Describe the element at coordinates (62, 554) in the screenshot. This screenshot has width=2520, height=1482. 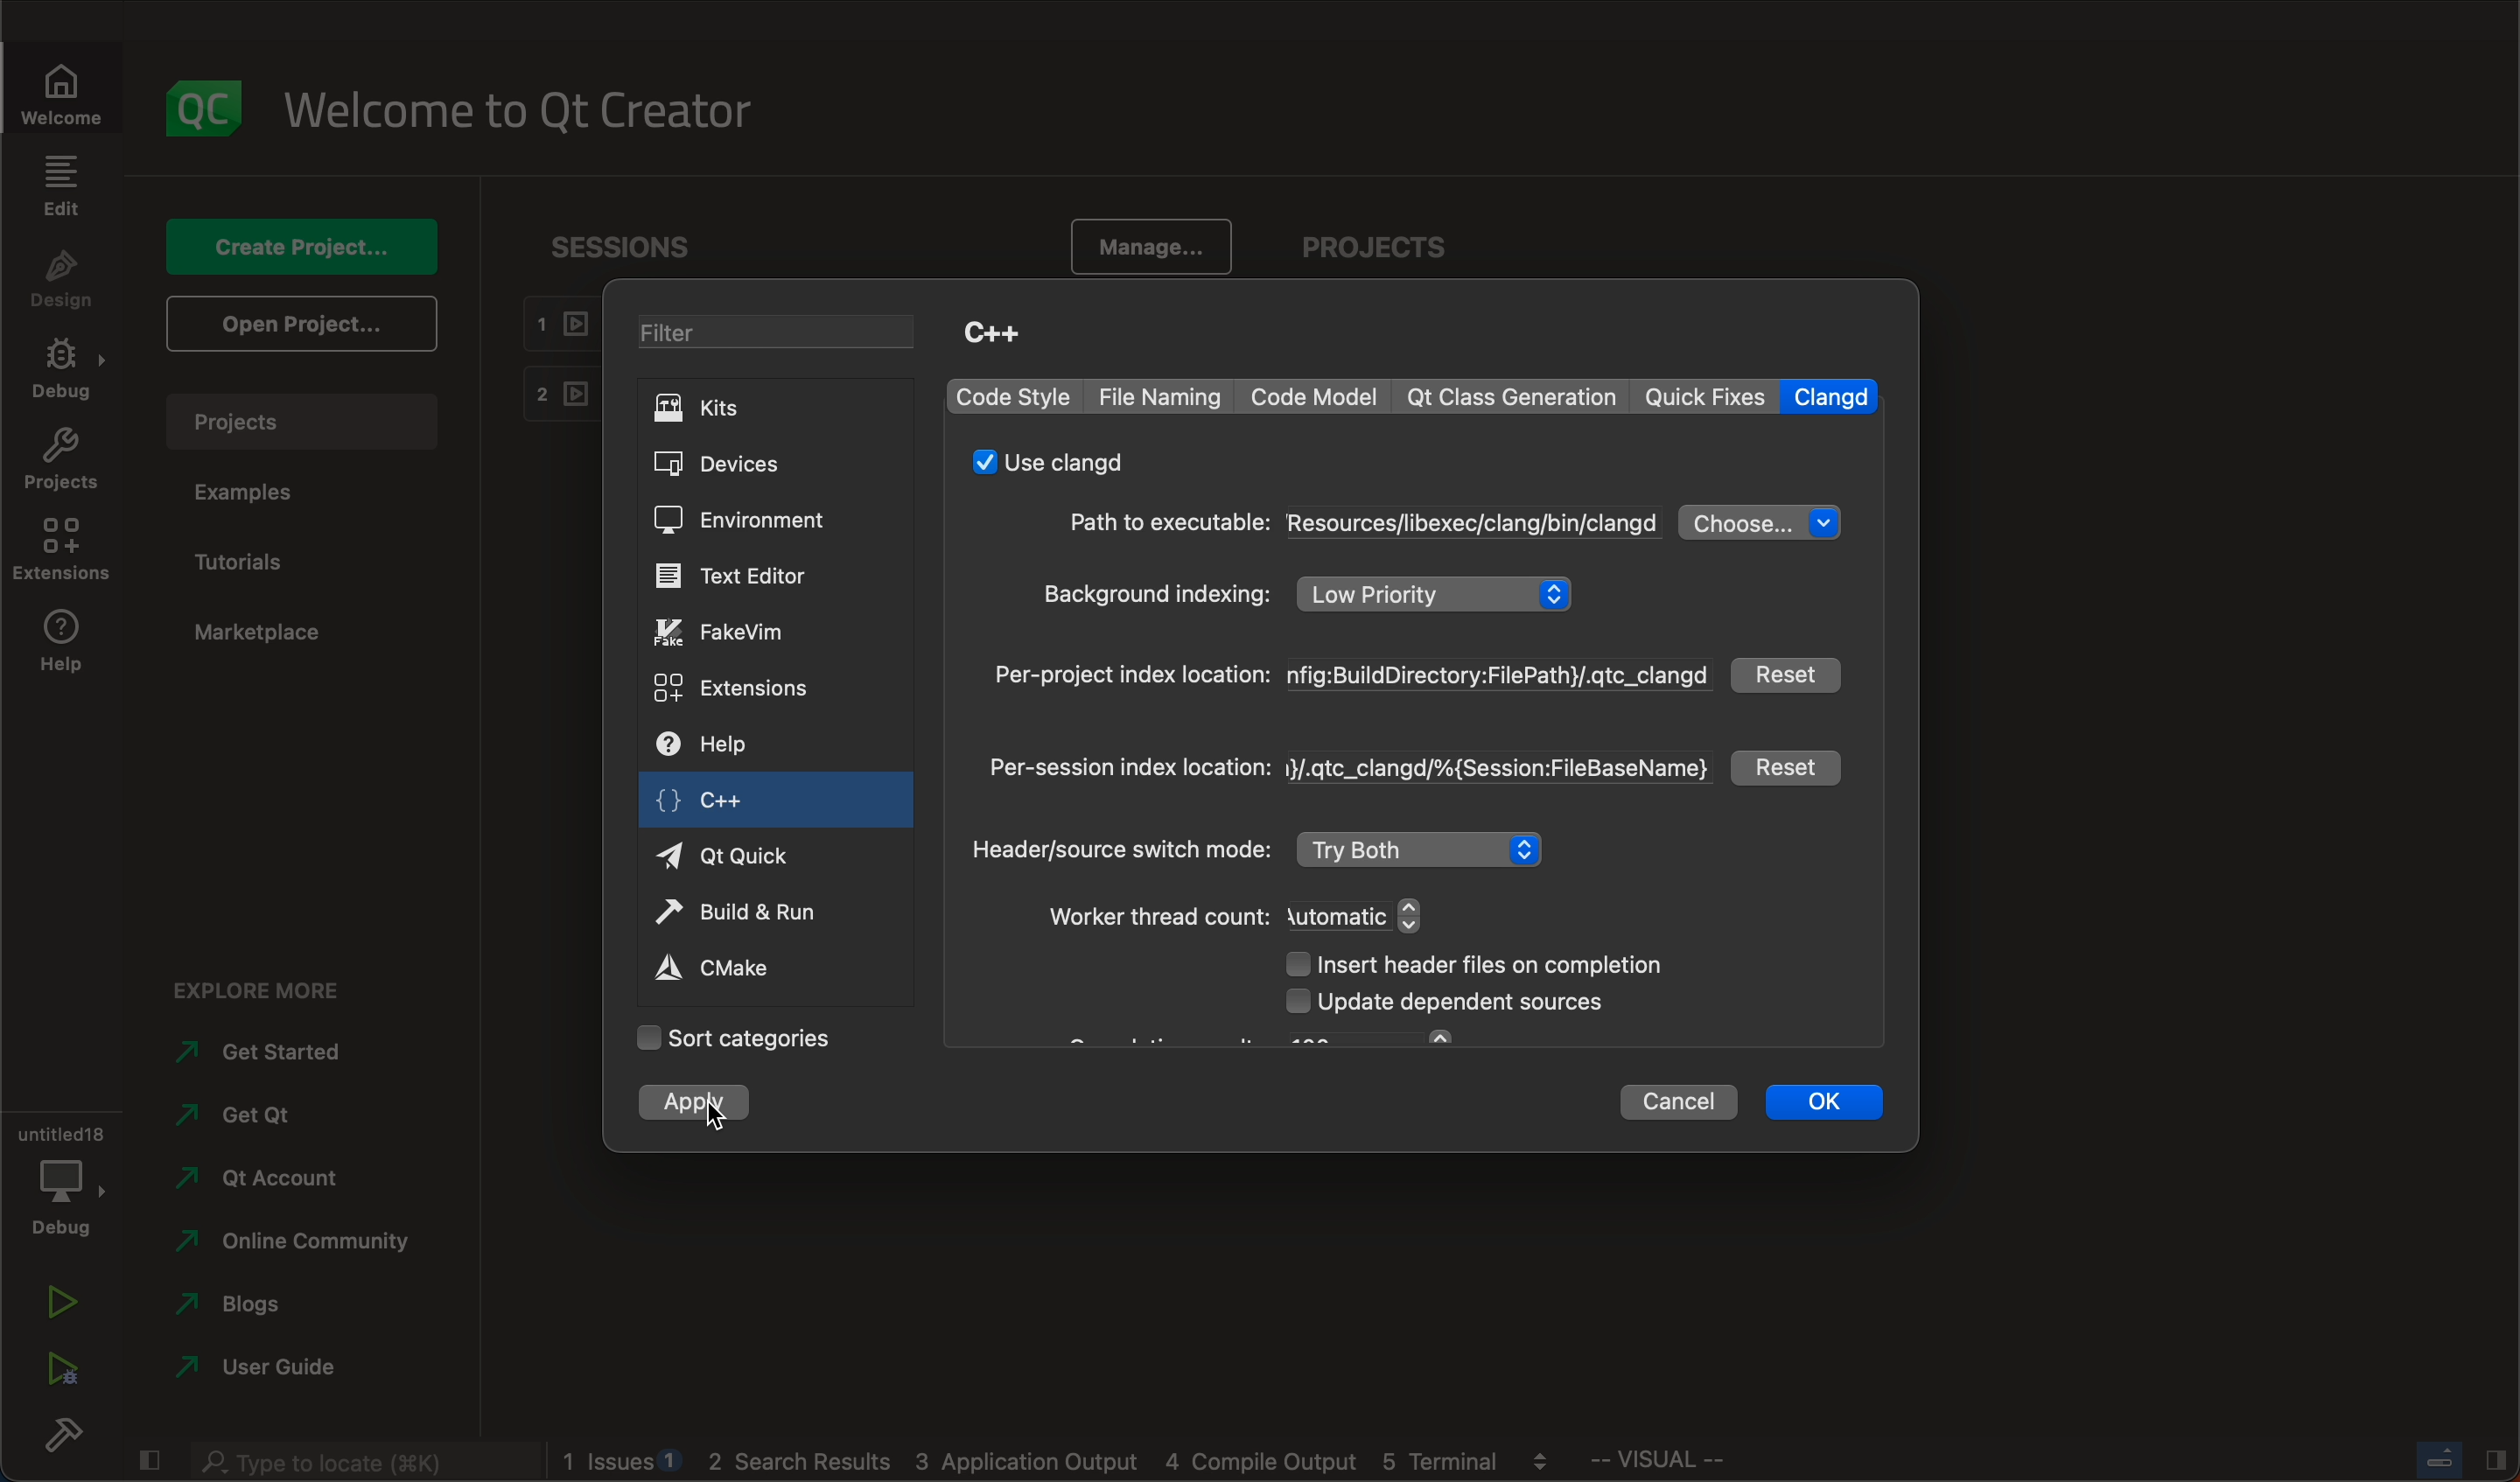
I see `extensions` at that location.